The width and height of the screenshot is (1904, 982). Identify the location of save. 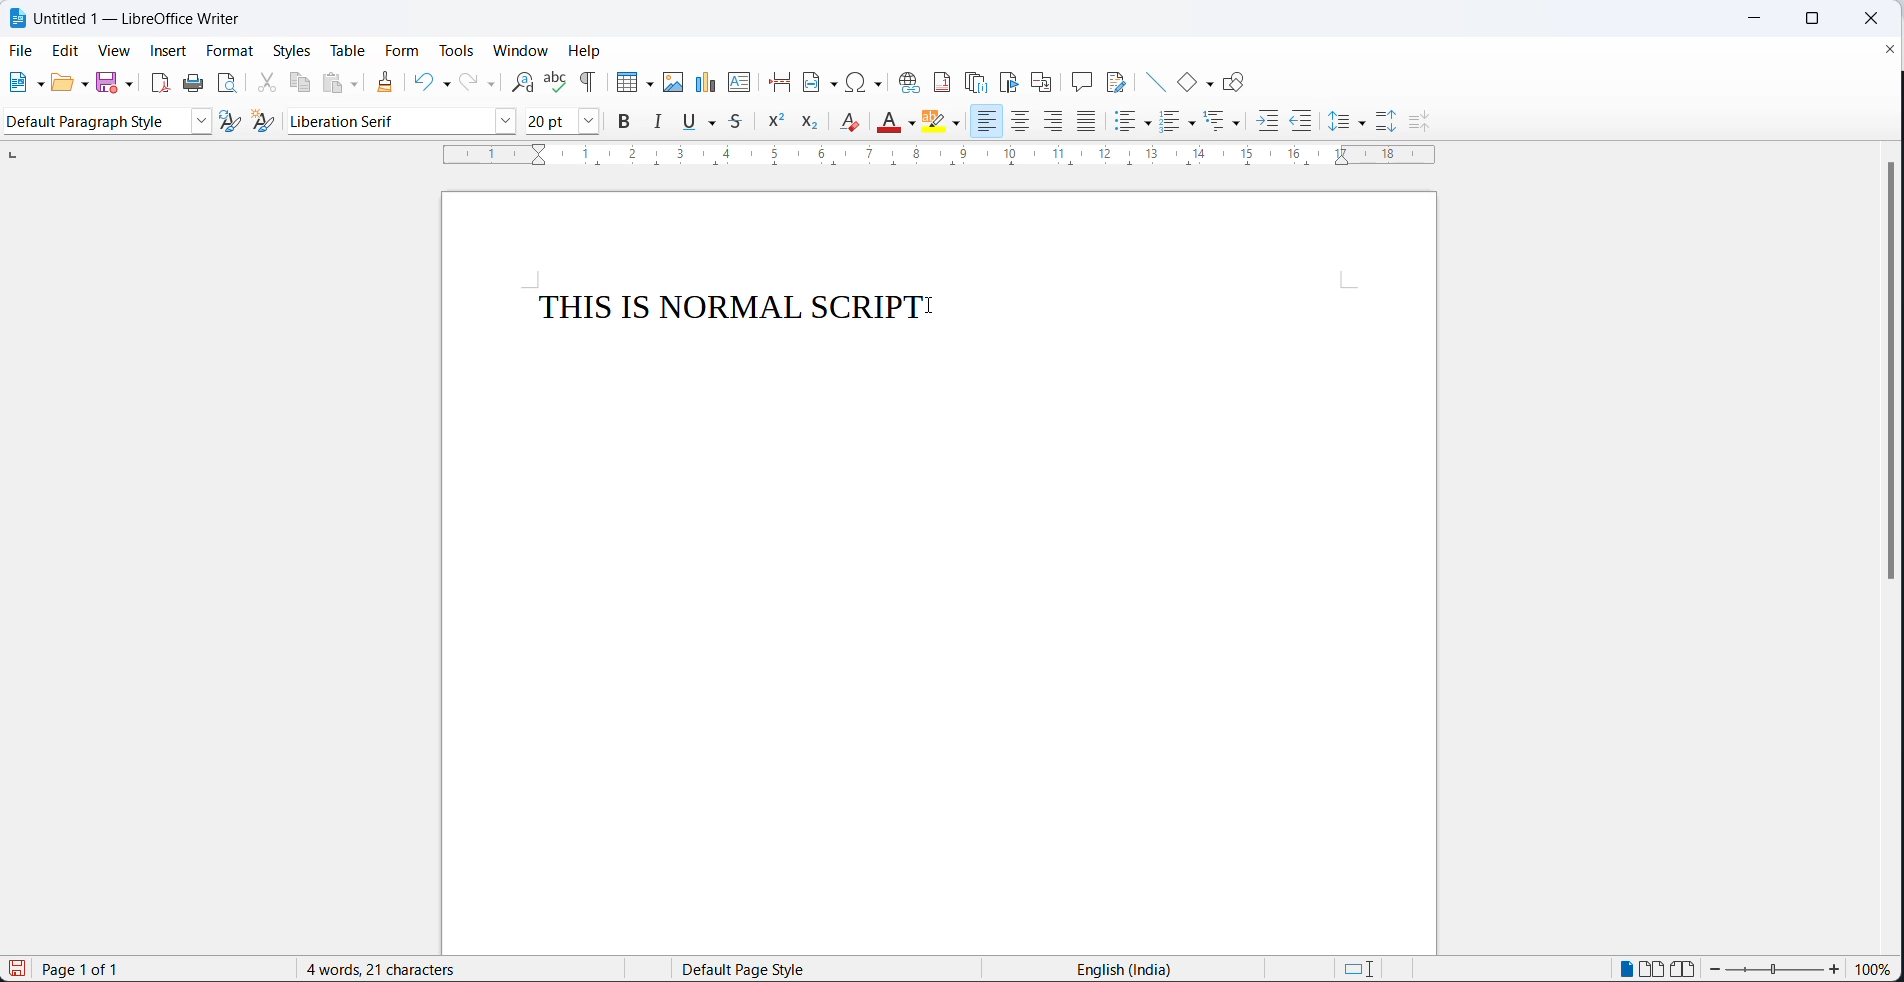
(108, 81).